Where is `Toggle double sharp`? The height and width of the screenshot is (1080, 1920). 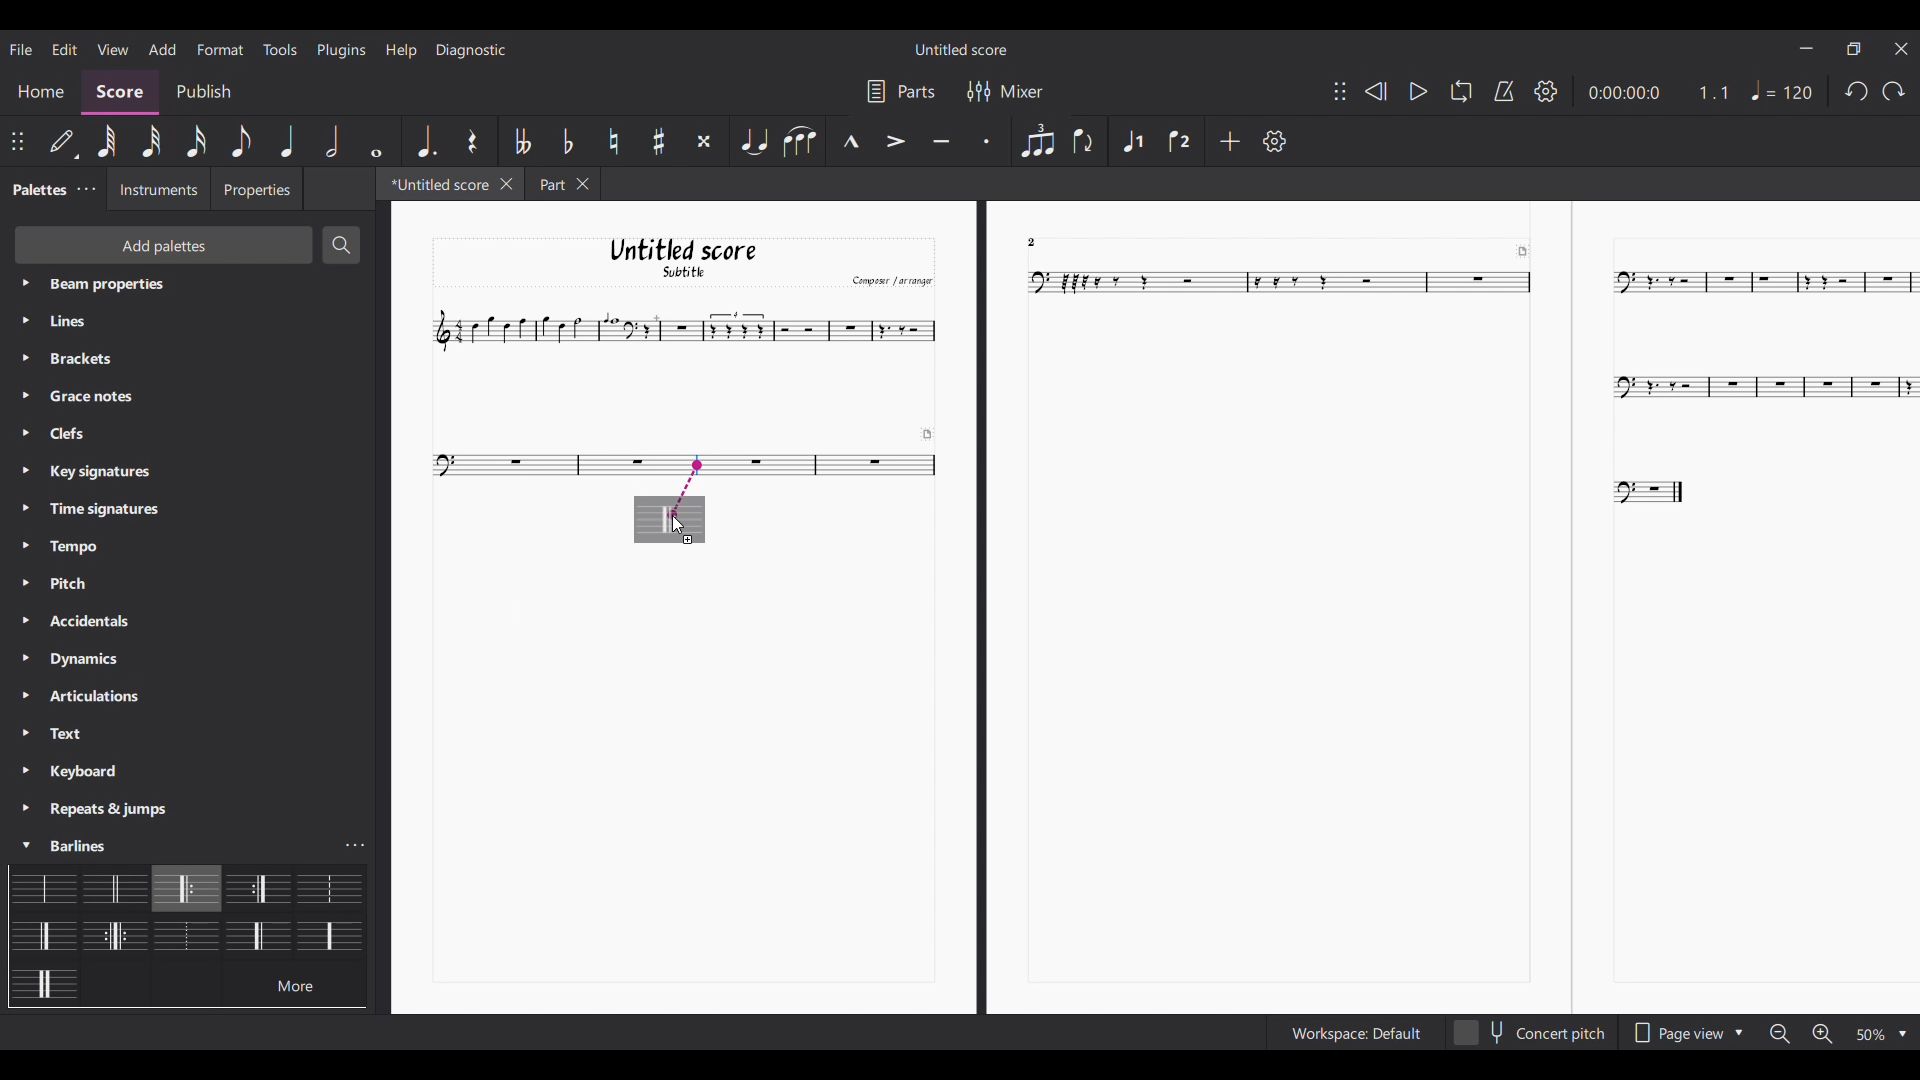
Toggle double sharp is located at coordinates (706, 141).